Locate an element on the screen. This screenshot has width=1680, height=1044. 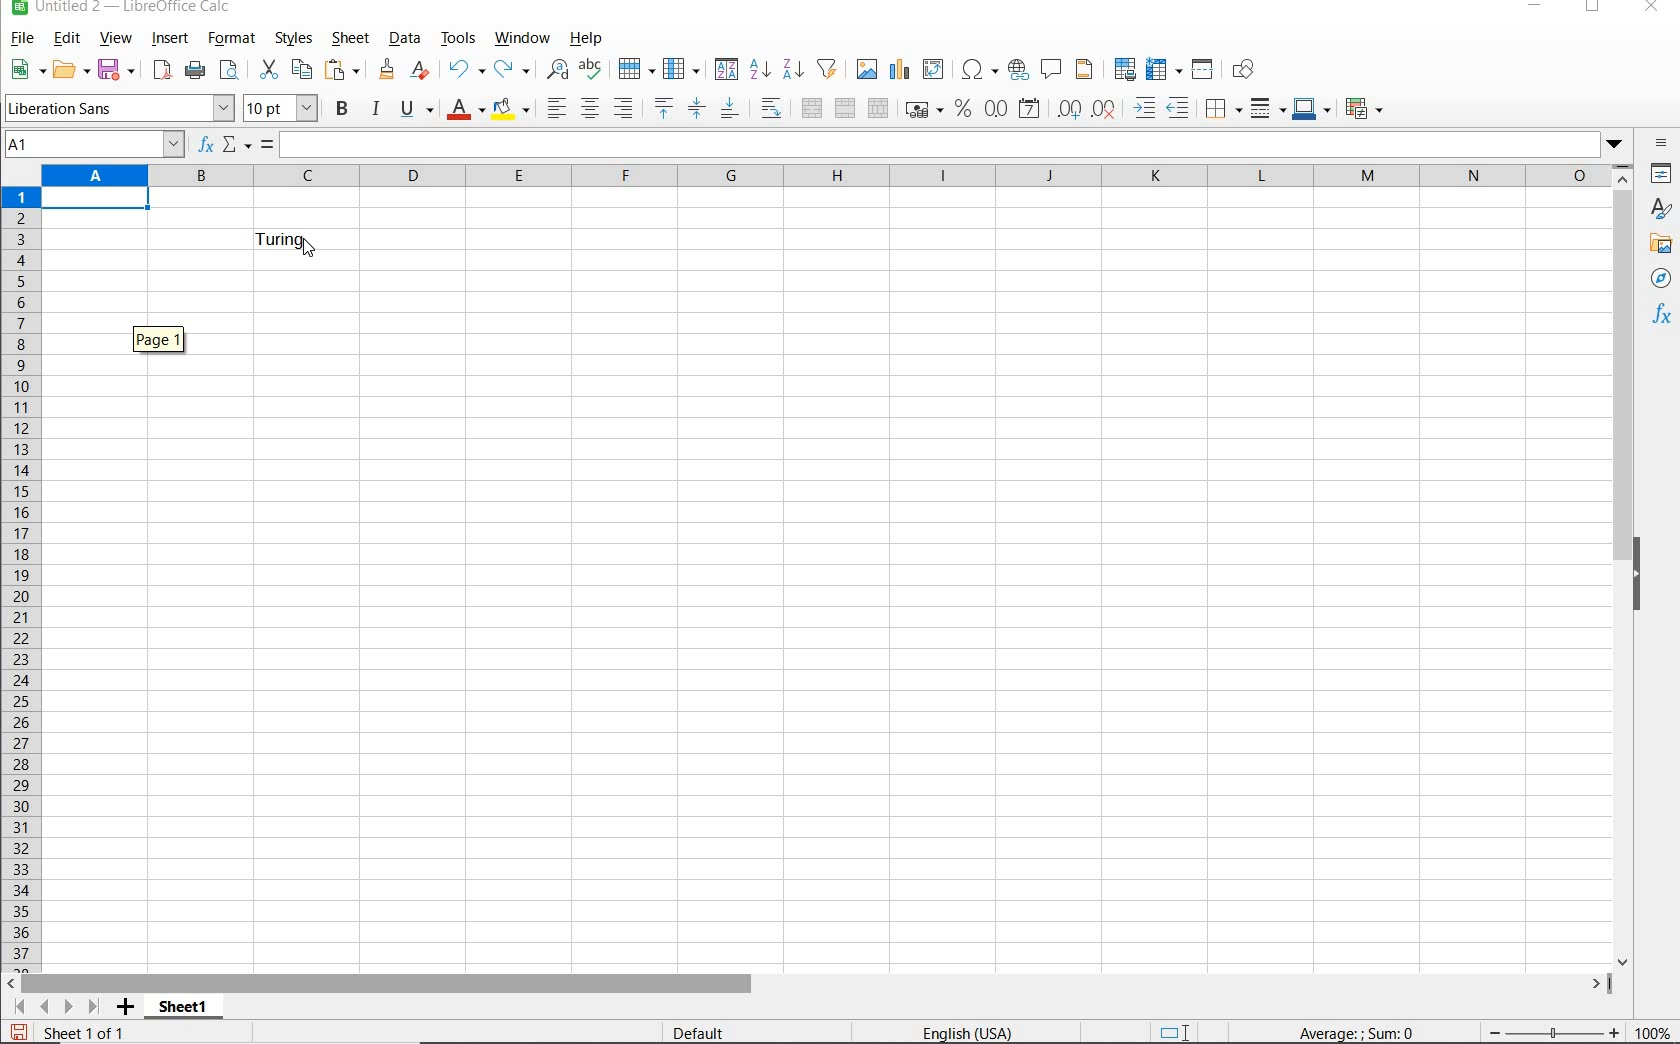
FILE NAME is located at coordinates (119, 9).